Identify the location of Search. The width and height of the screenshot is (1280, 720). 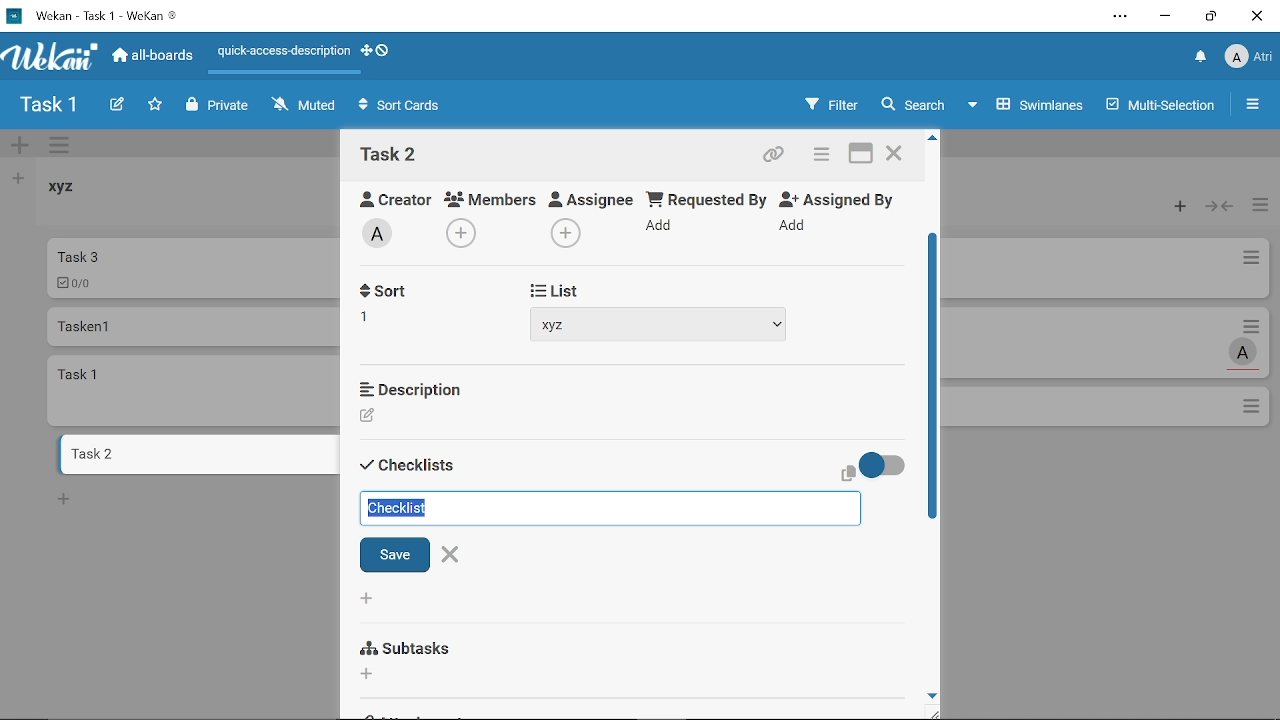
(912, 105).